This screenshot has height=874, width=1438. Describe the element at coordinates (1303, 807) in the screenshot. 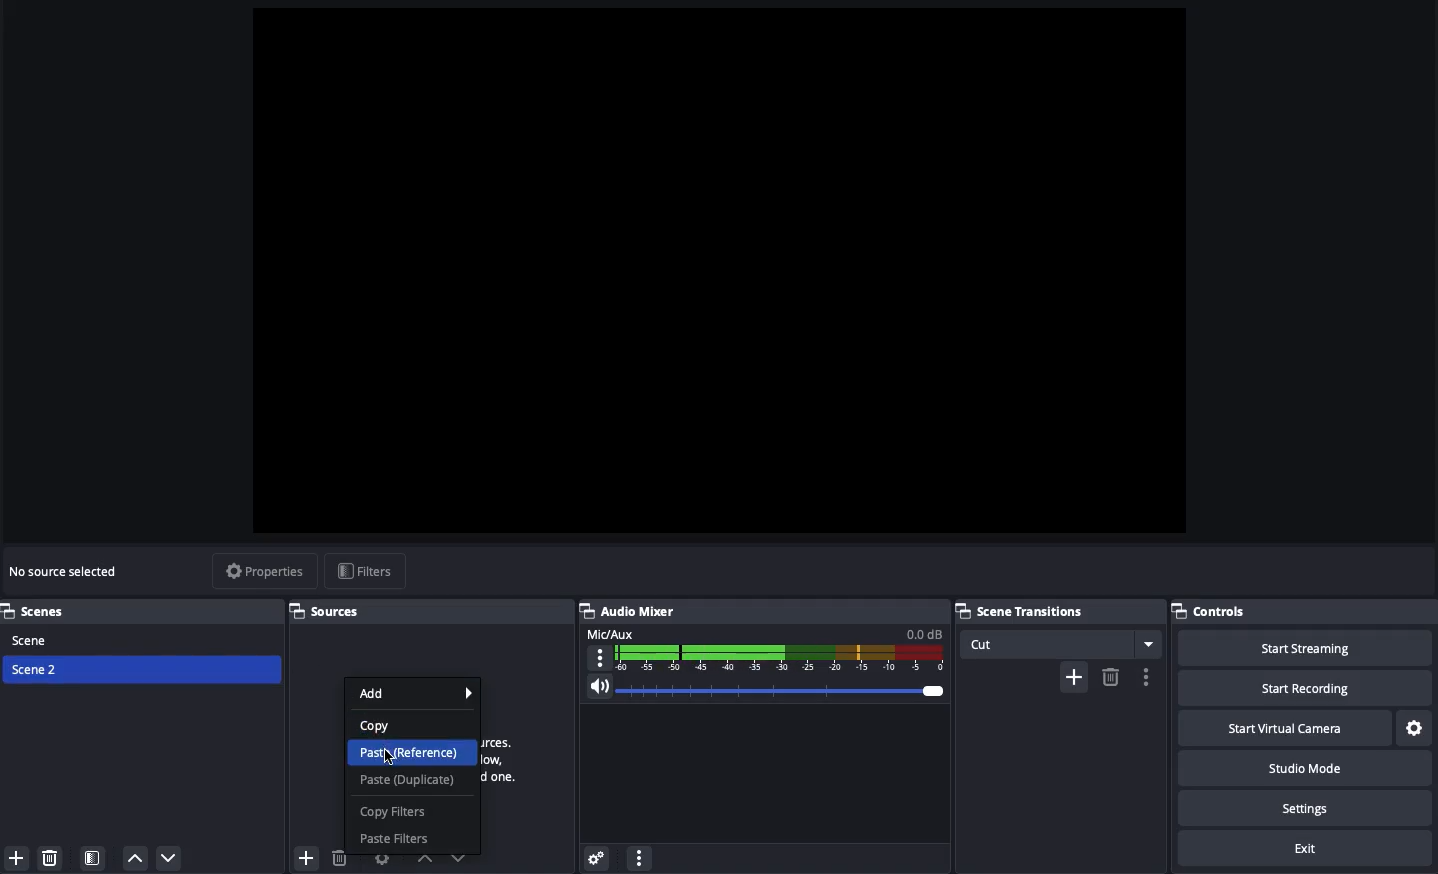

I see `Settings` at that location.